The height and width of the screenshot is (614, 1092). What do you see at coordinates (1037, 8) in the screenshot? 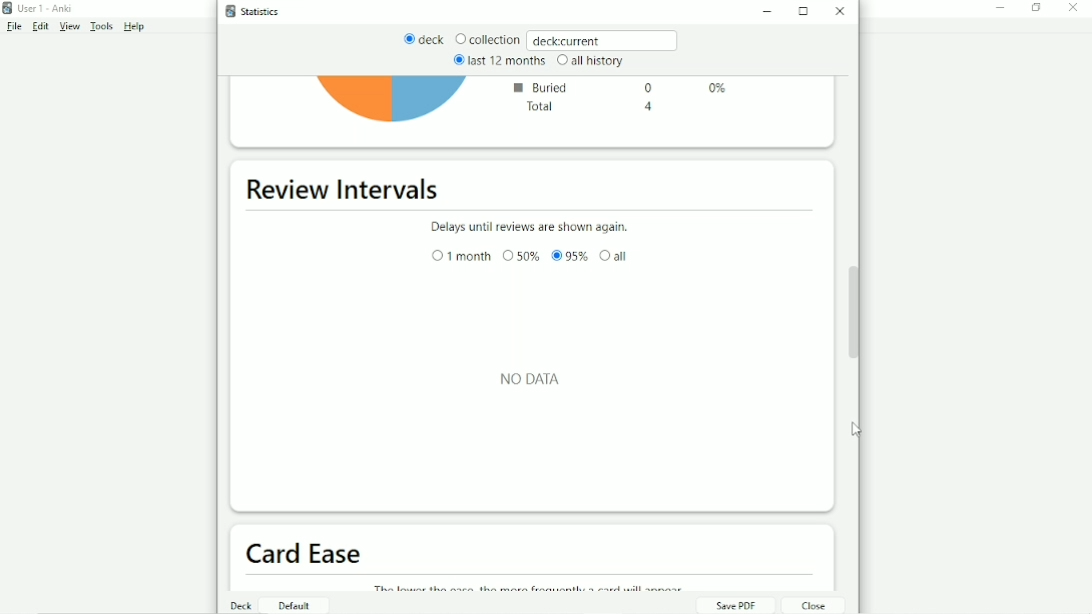
I see `Restore down` at bounding box center [1037, 8].